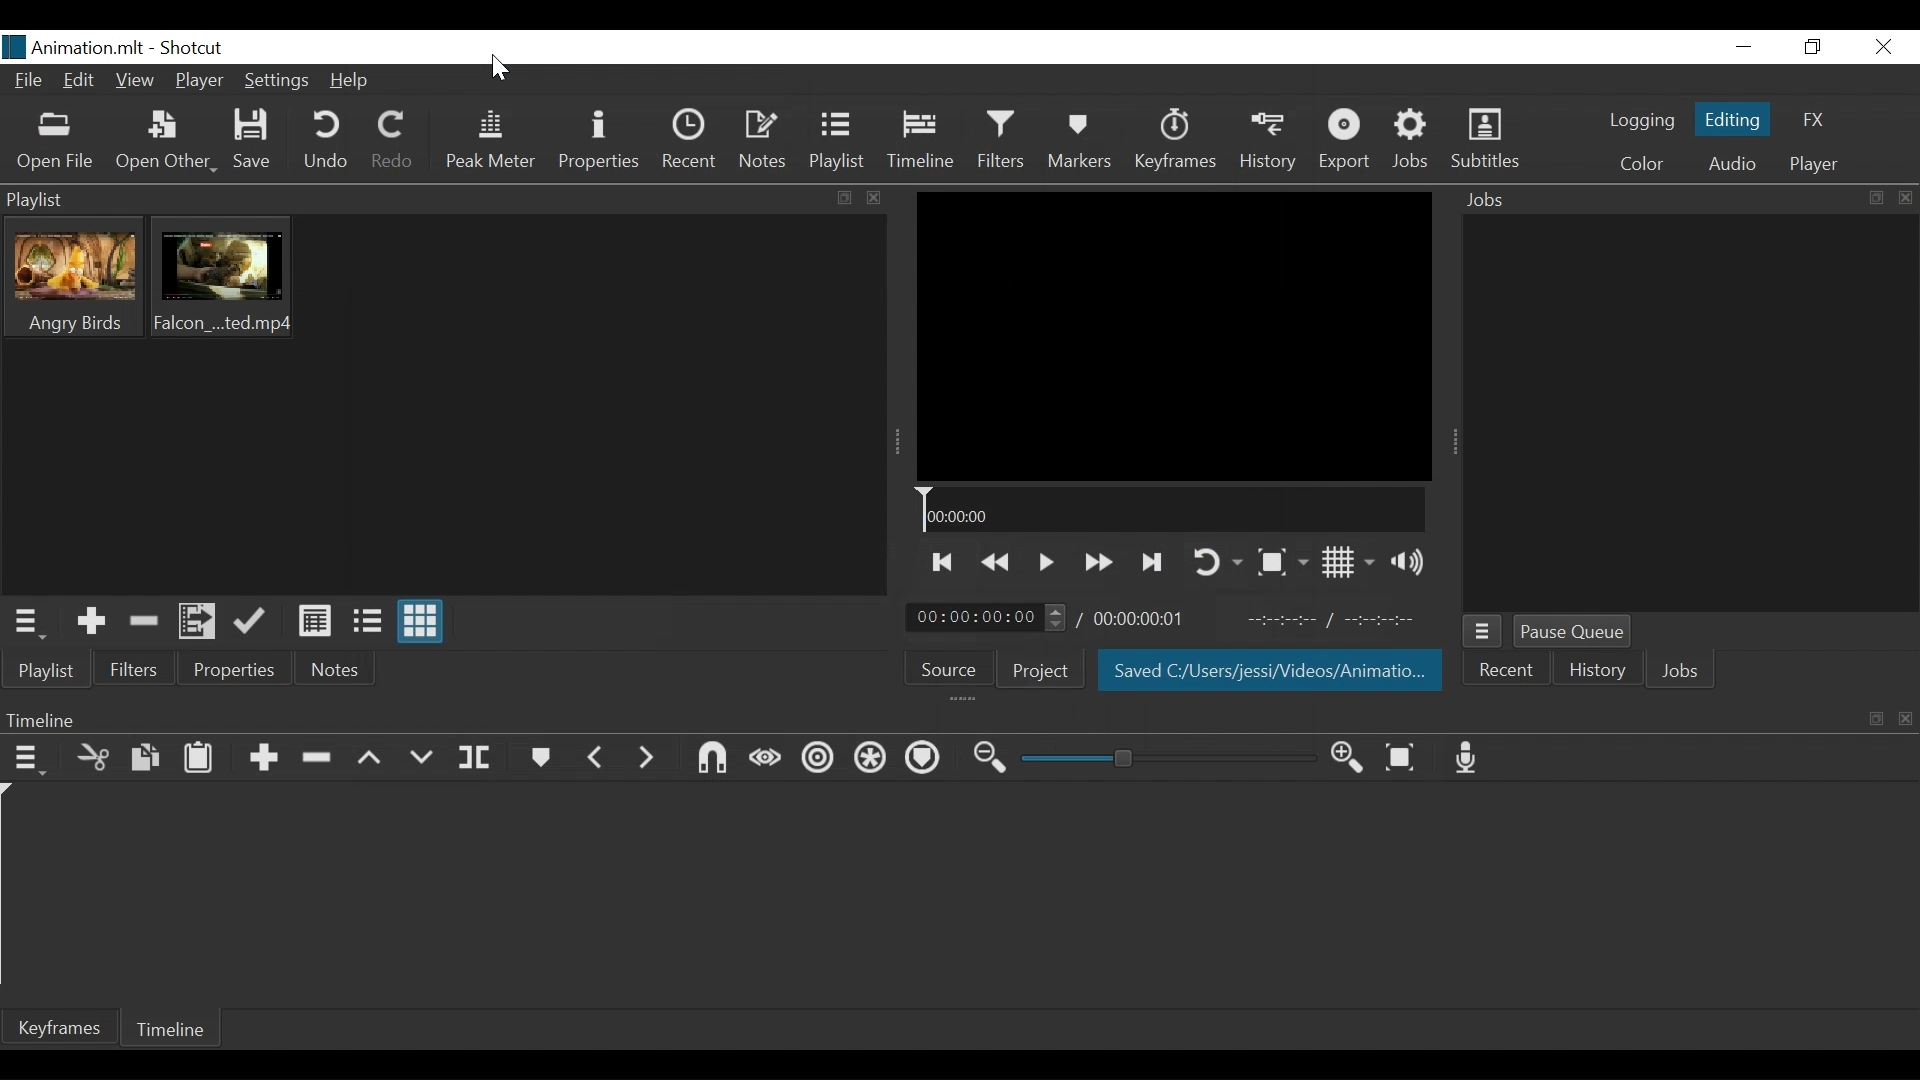  I want to click on Playlist, so click(836, 143).